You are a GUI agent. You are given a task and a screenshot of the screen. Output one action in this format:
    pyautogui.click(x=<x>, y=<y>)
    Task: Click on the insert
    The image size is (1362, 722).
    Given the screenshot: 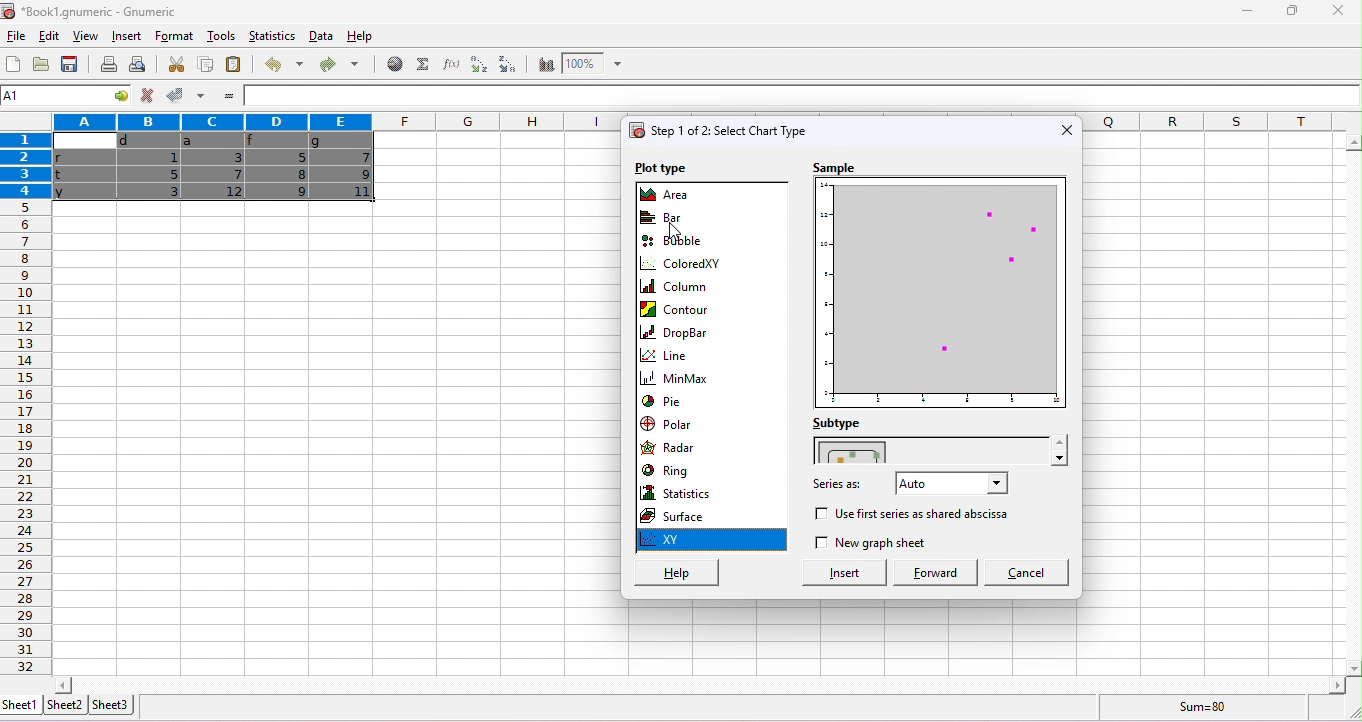 What is the action you would take?
    pyautogui.click(x=125, y=36)
    